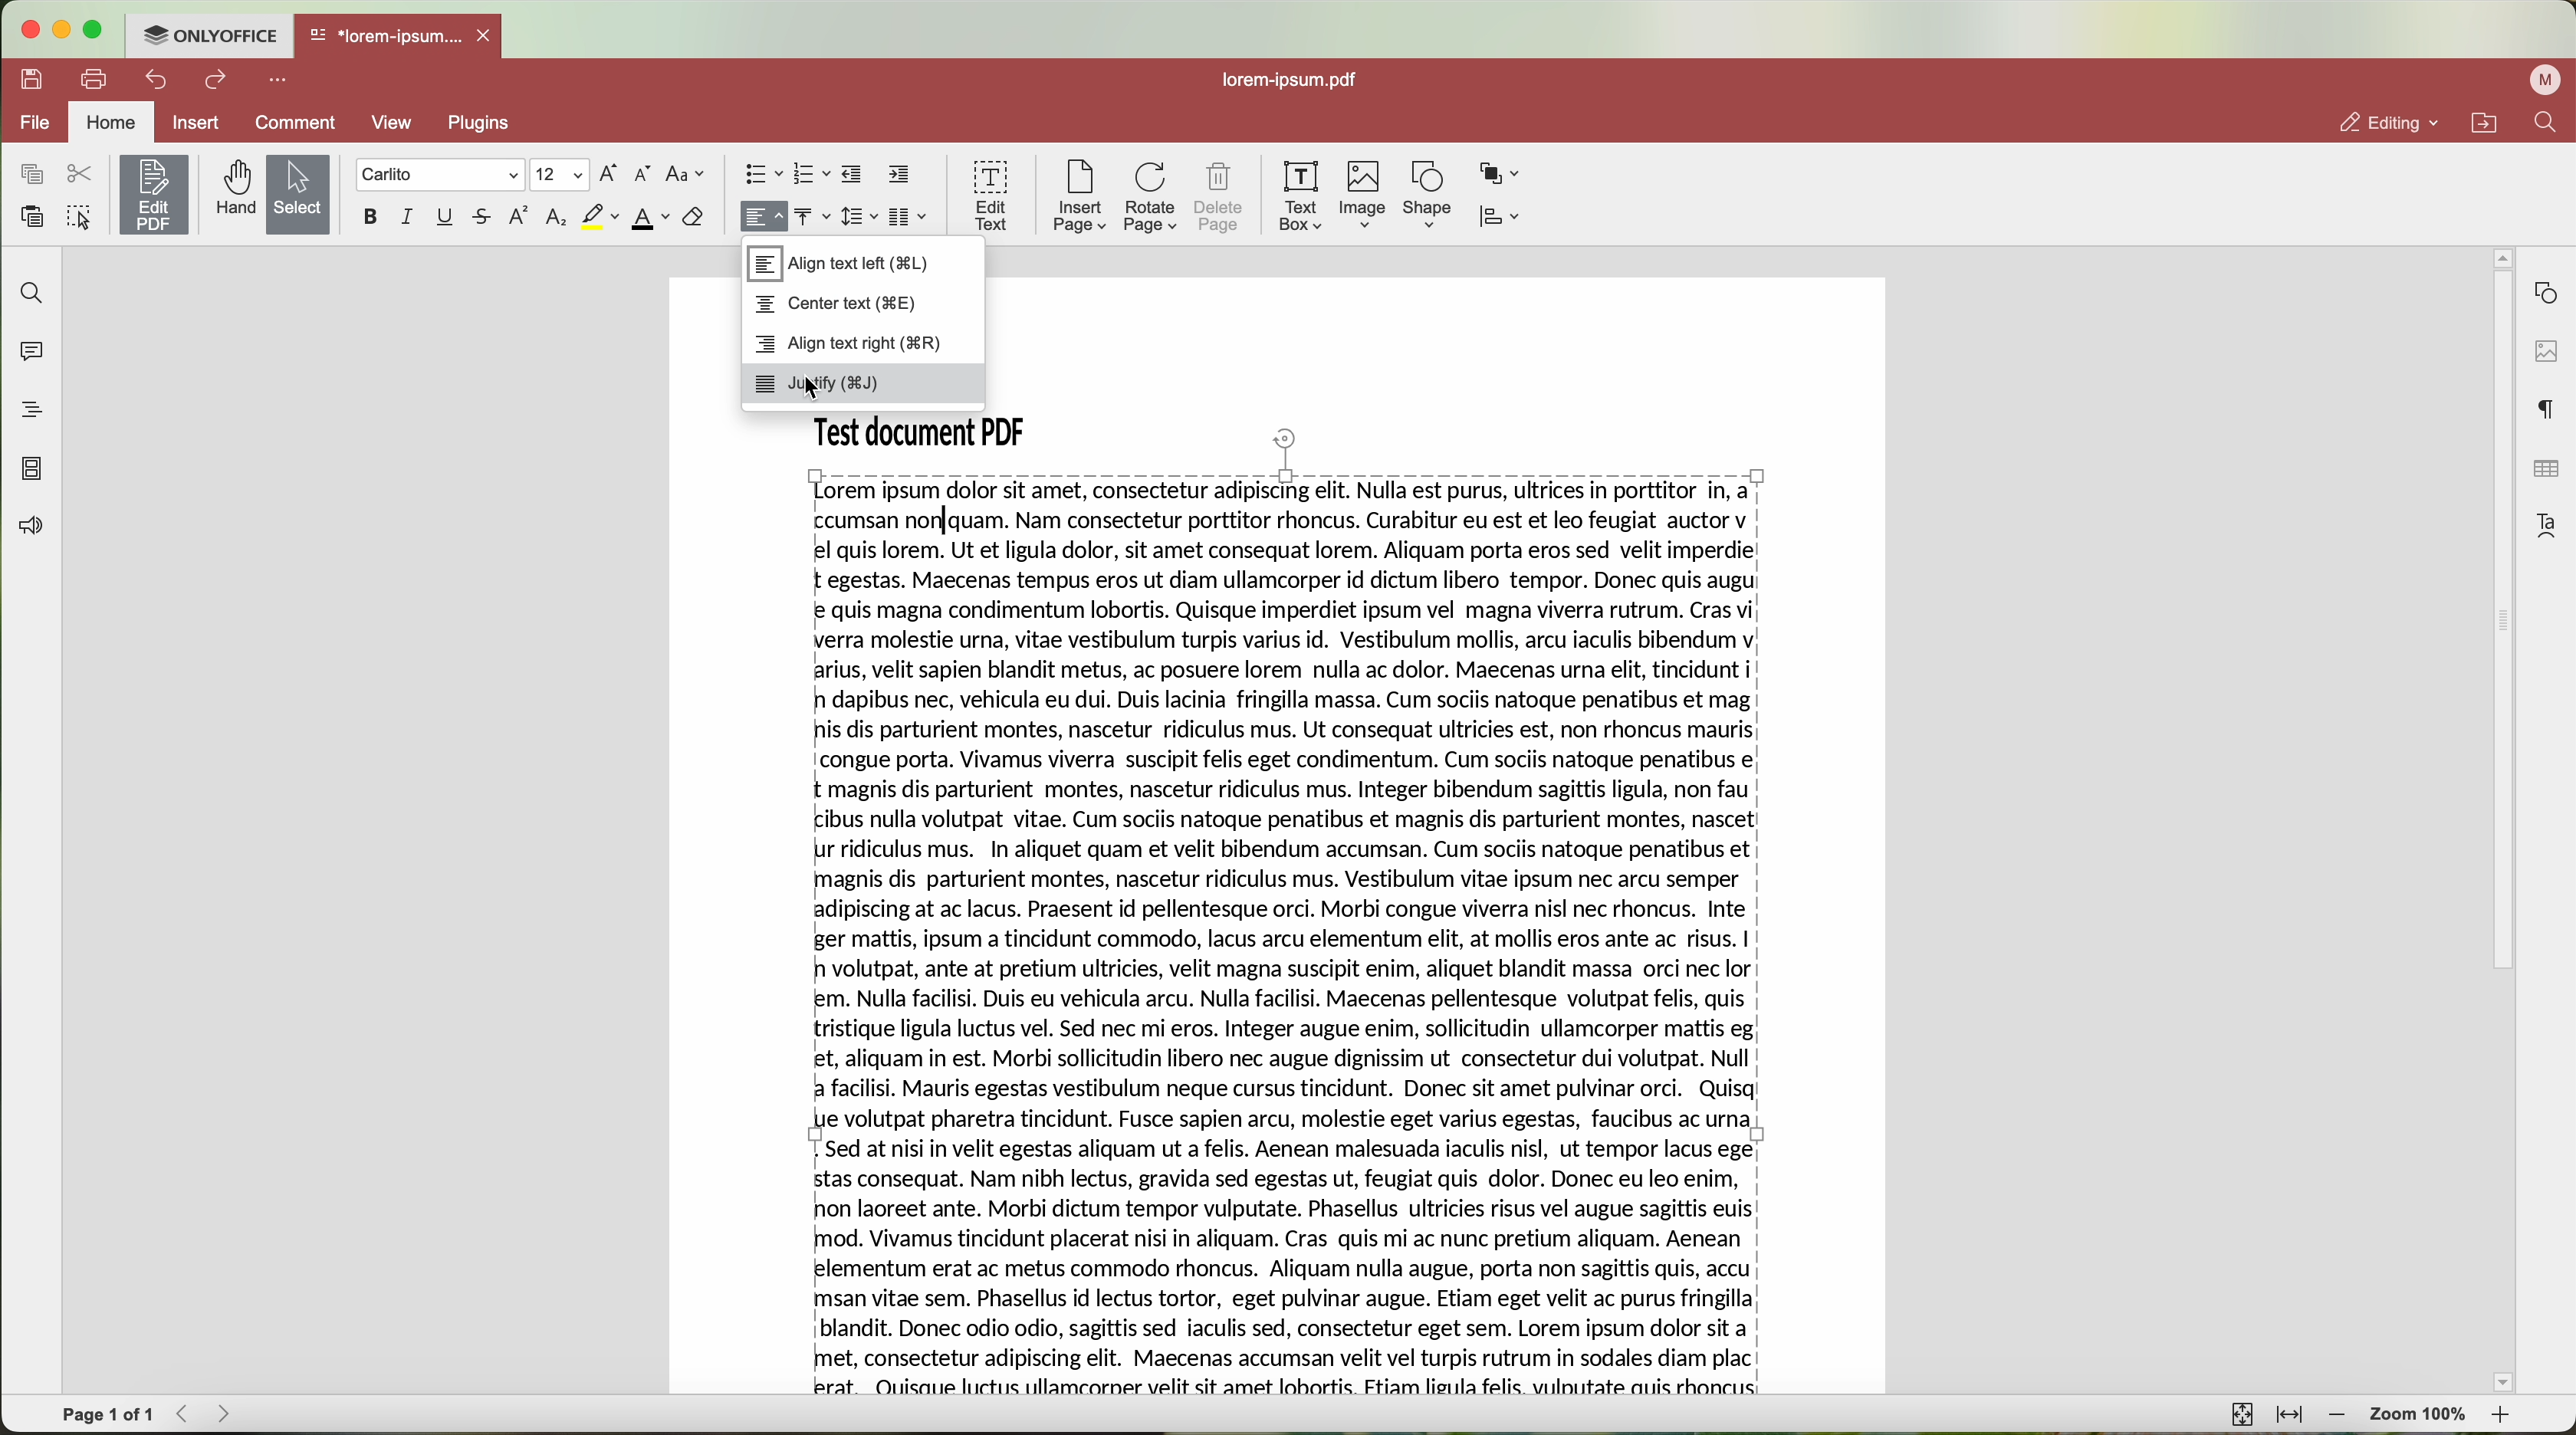  What do you see at coordinates (1297, 81) in the screenshot?
I see `lorem.ipsum.pdf` at bounding box center [1297, 81].